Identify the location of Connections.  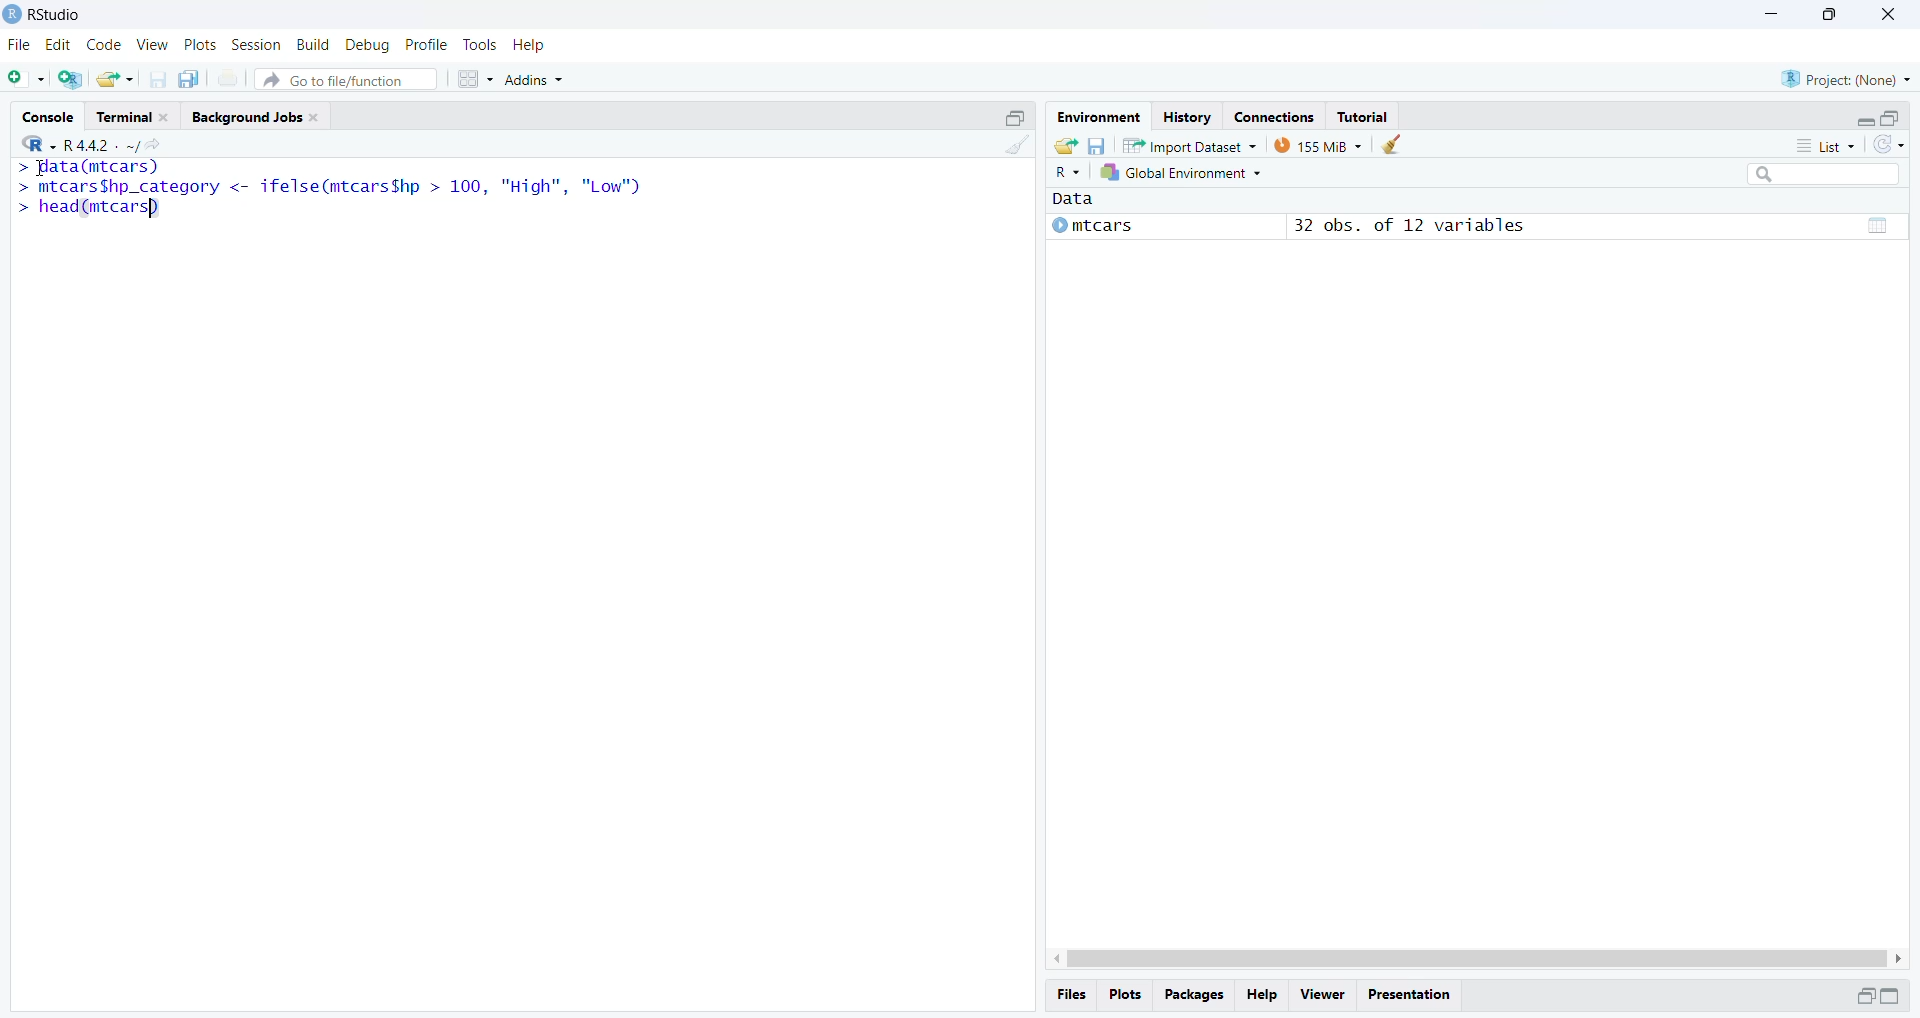
(1273, 115).